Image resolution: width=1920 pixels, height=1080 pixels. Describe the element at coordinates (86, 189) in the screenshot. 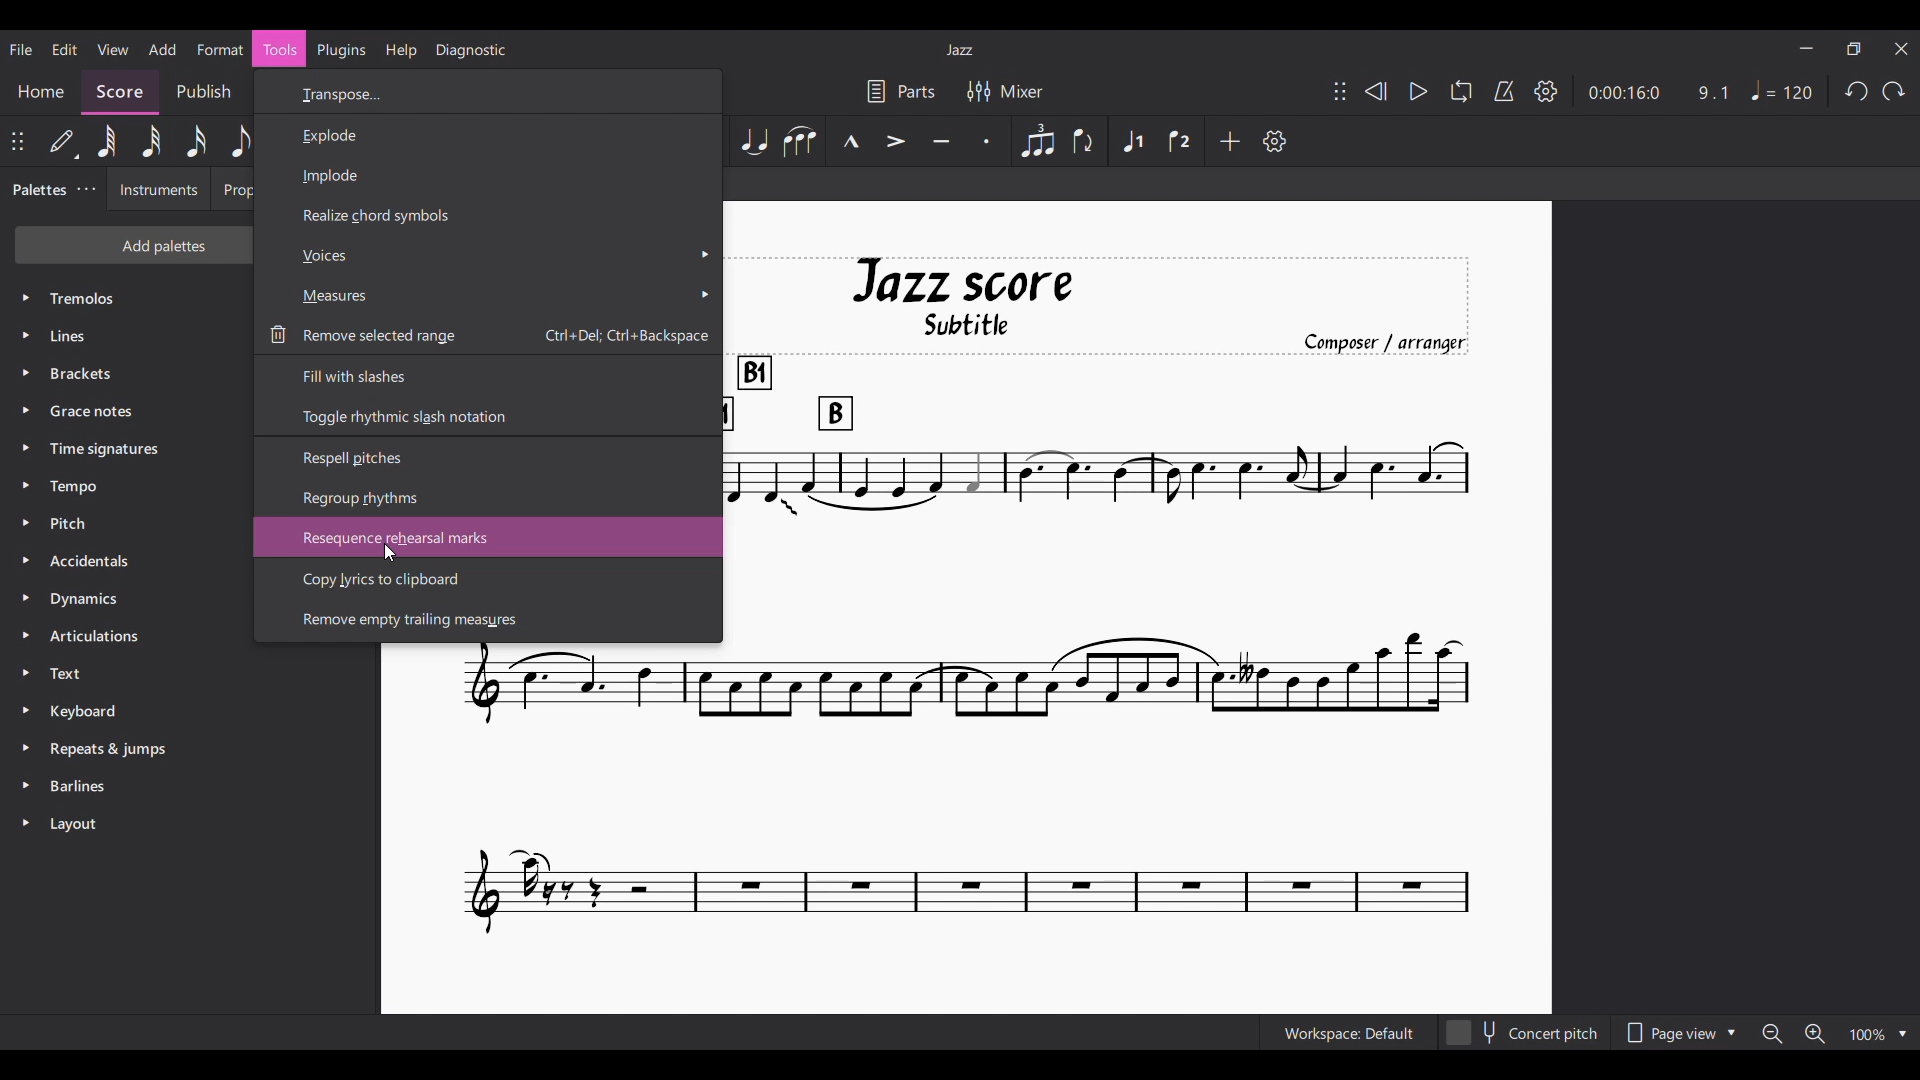

I see `Palette settings` at that location.